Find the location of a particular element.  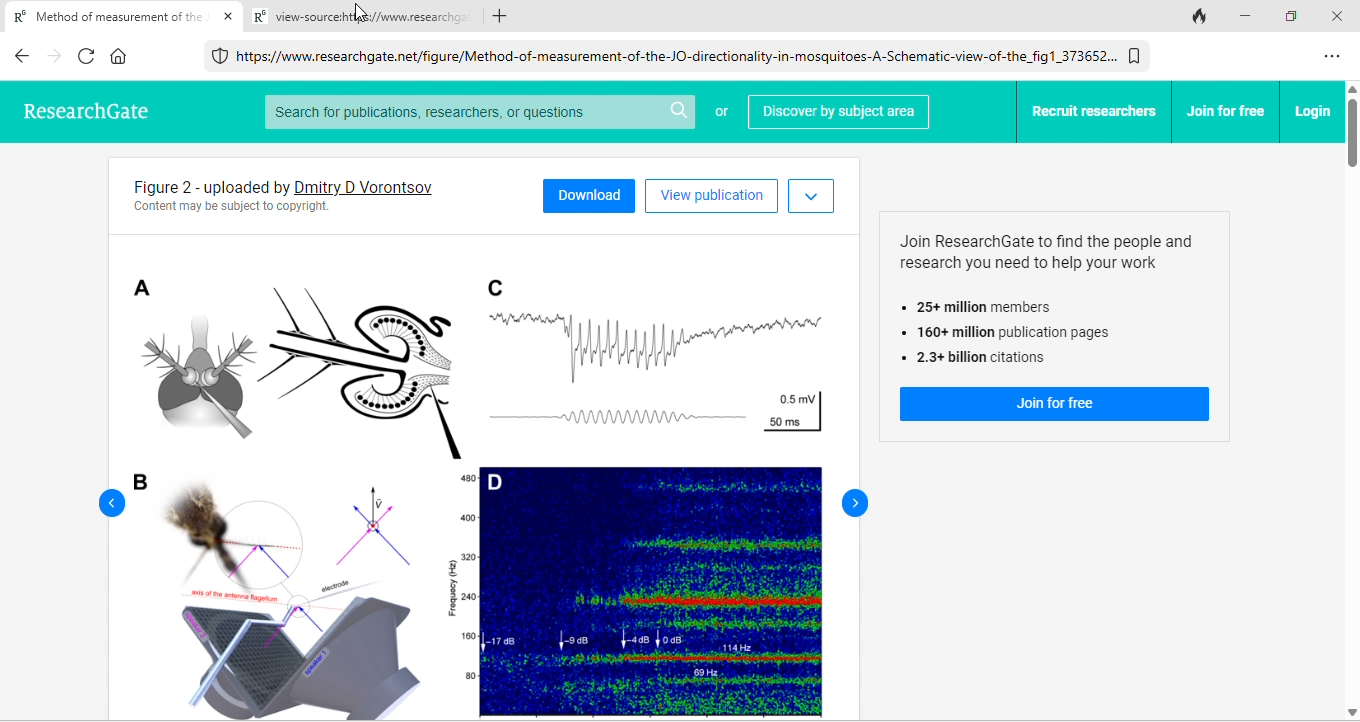

Join for free is located at coordinates (1057, 405).